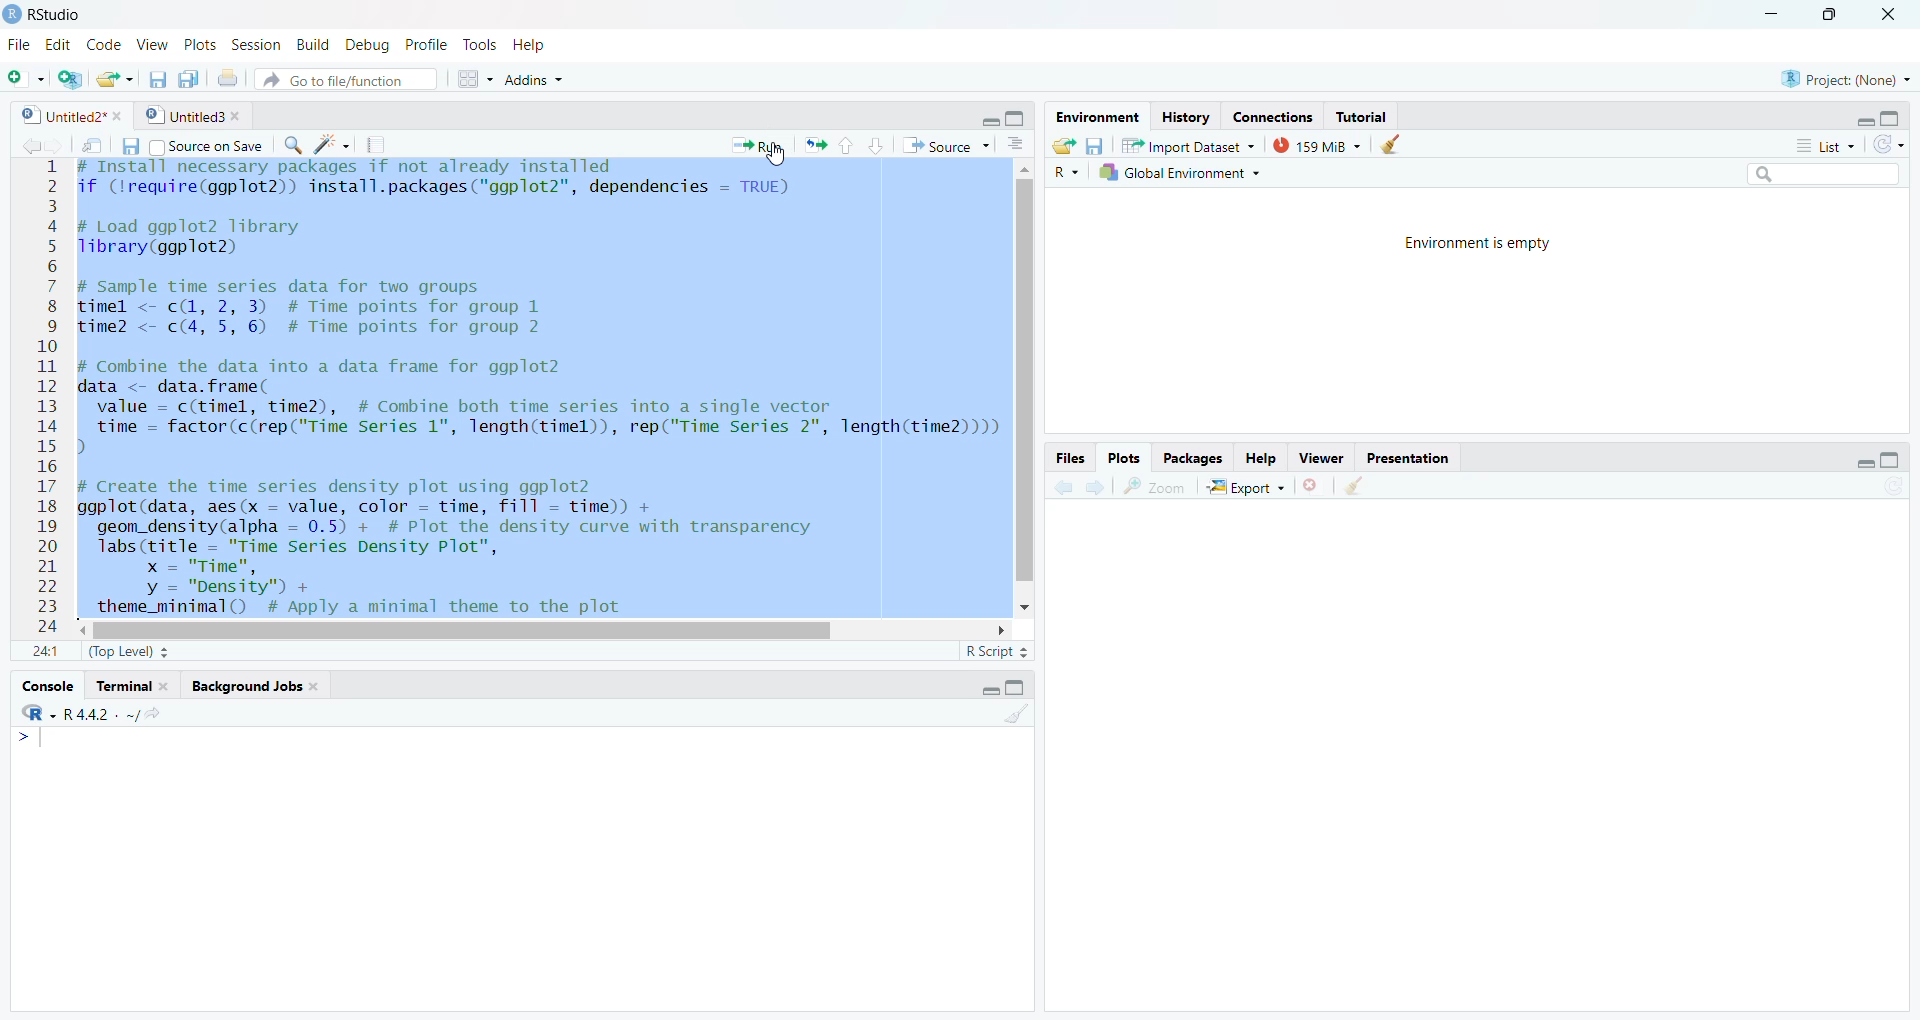 The width and height of the screenshot is (1920, 1020). I want to click on Scroll, so click(1021, 387).